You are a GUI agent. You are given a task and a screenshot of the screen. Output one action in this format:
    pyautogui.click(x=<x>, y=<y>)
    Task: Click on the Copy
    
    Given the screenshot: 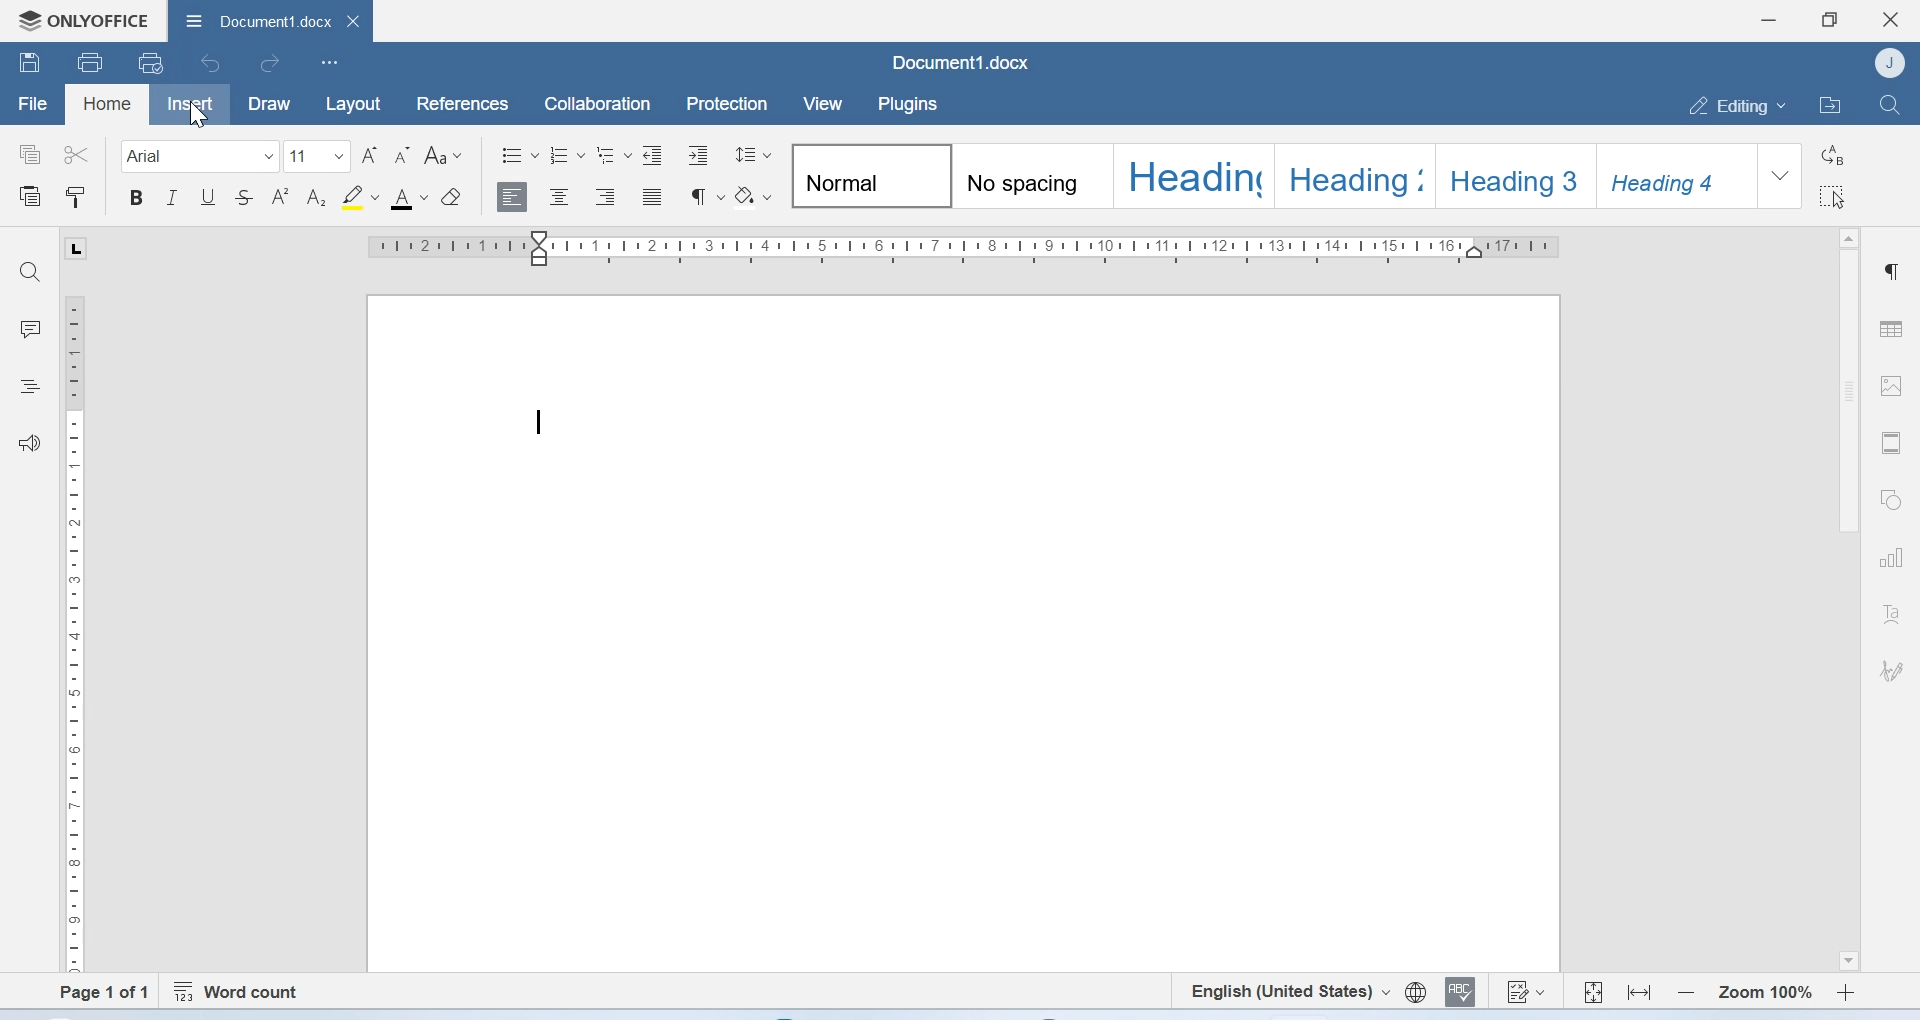 What is the action you would take?
    pyautogui.click(x=32, y=153)
    